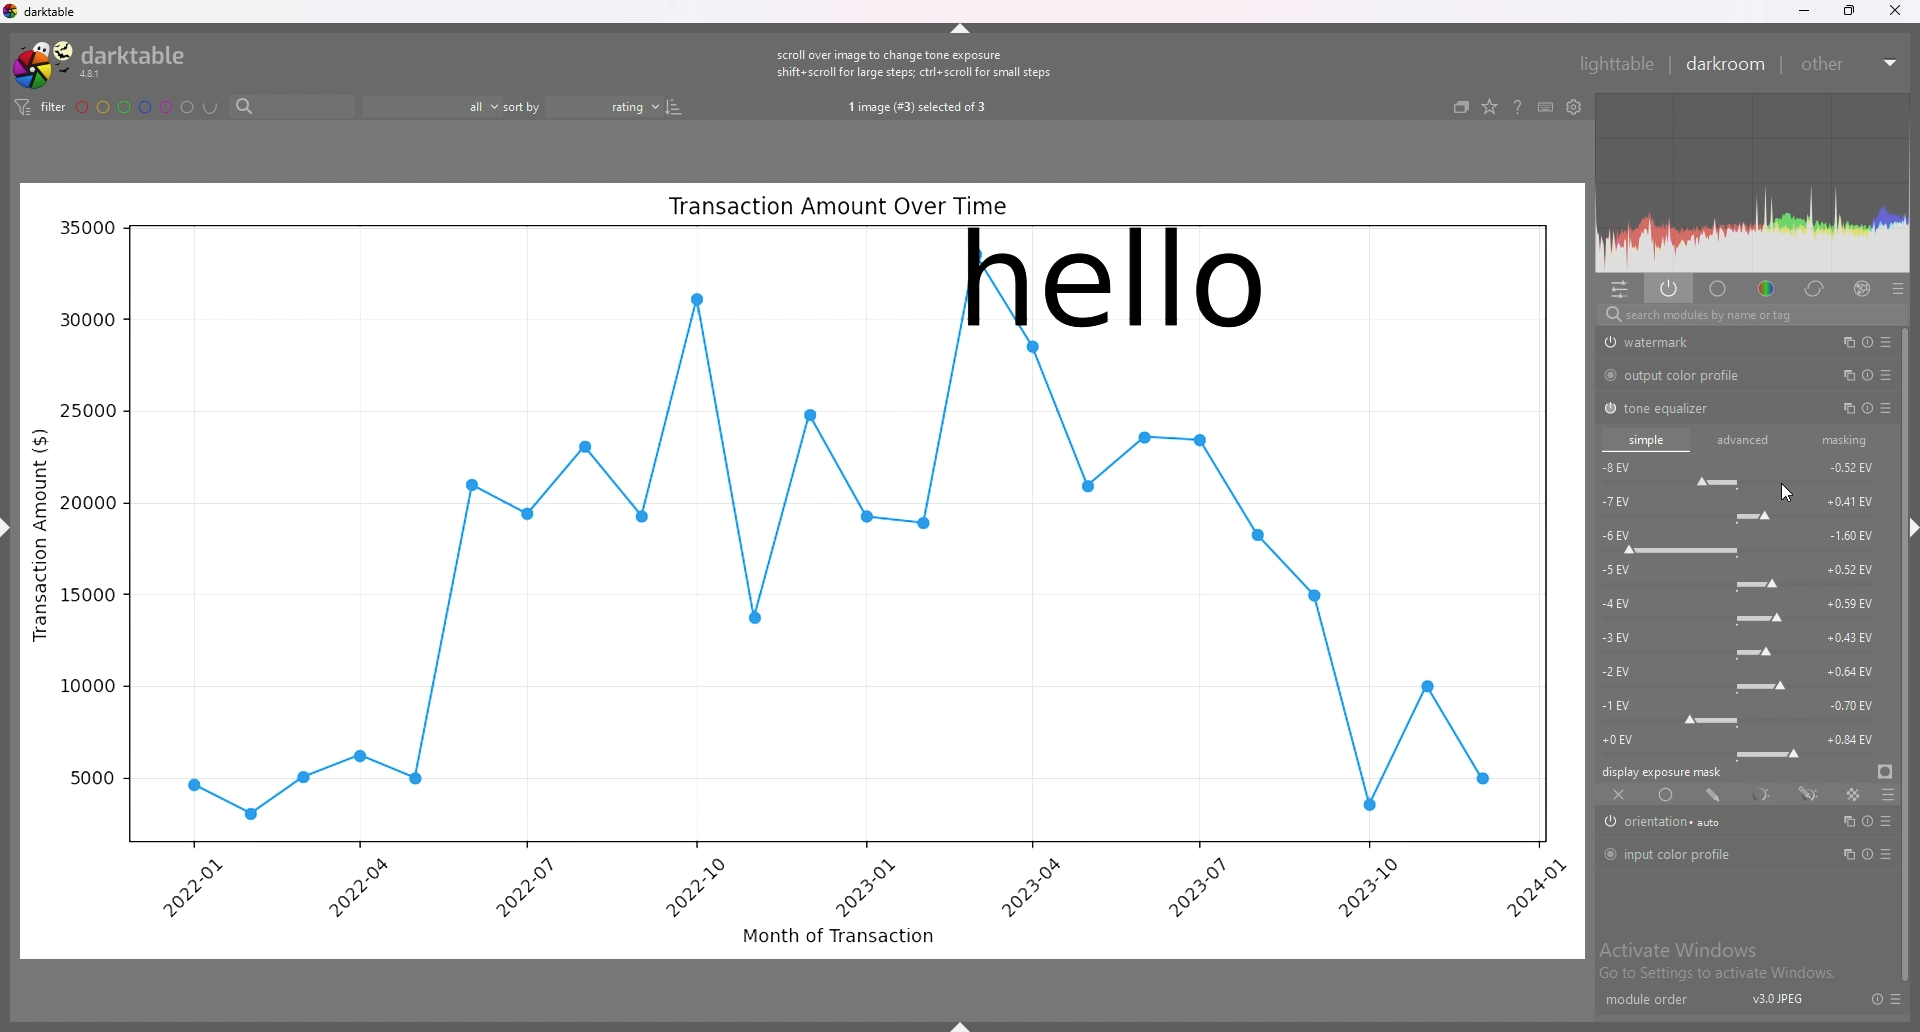  Describe the element at coordinates (1767, 289) in the screenshot. I see `color` at that location.